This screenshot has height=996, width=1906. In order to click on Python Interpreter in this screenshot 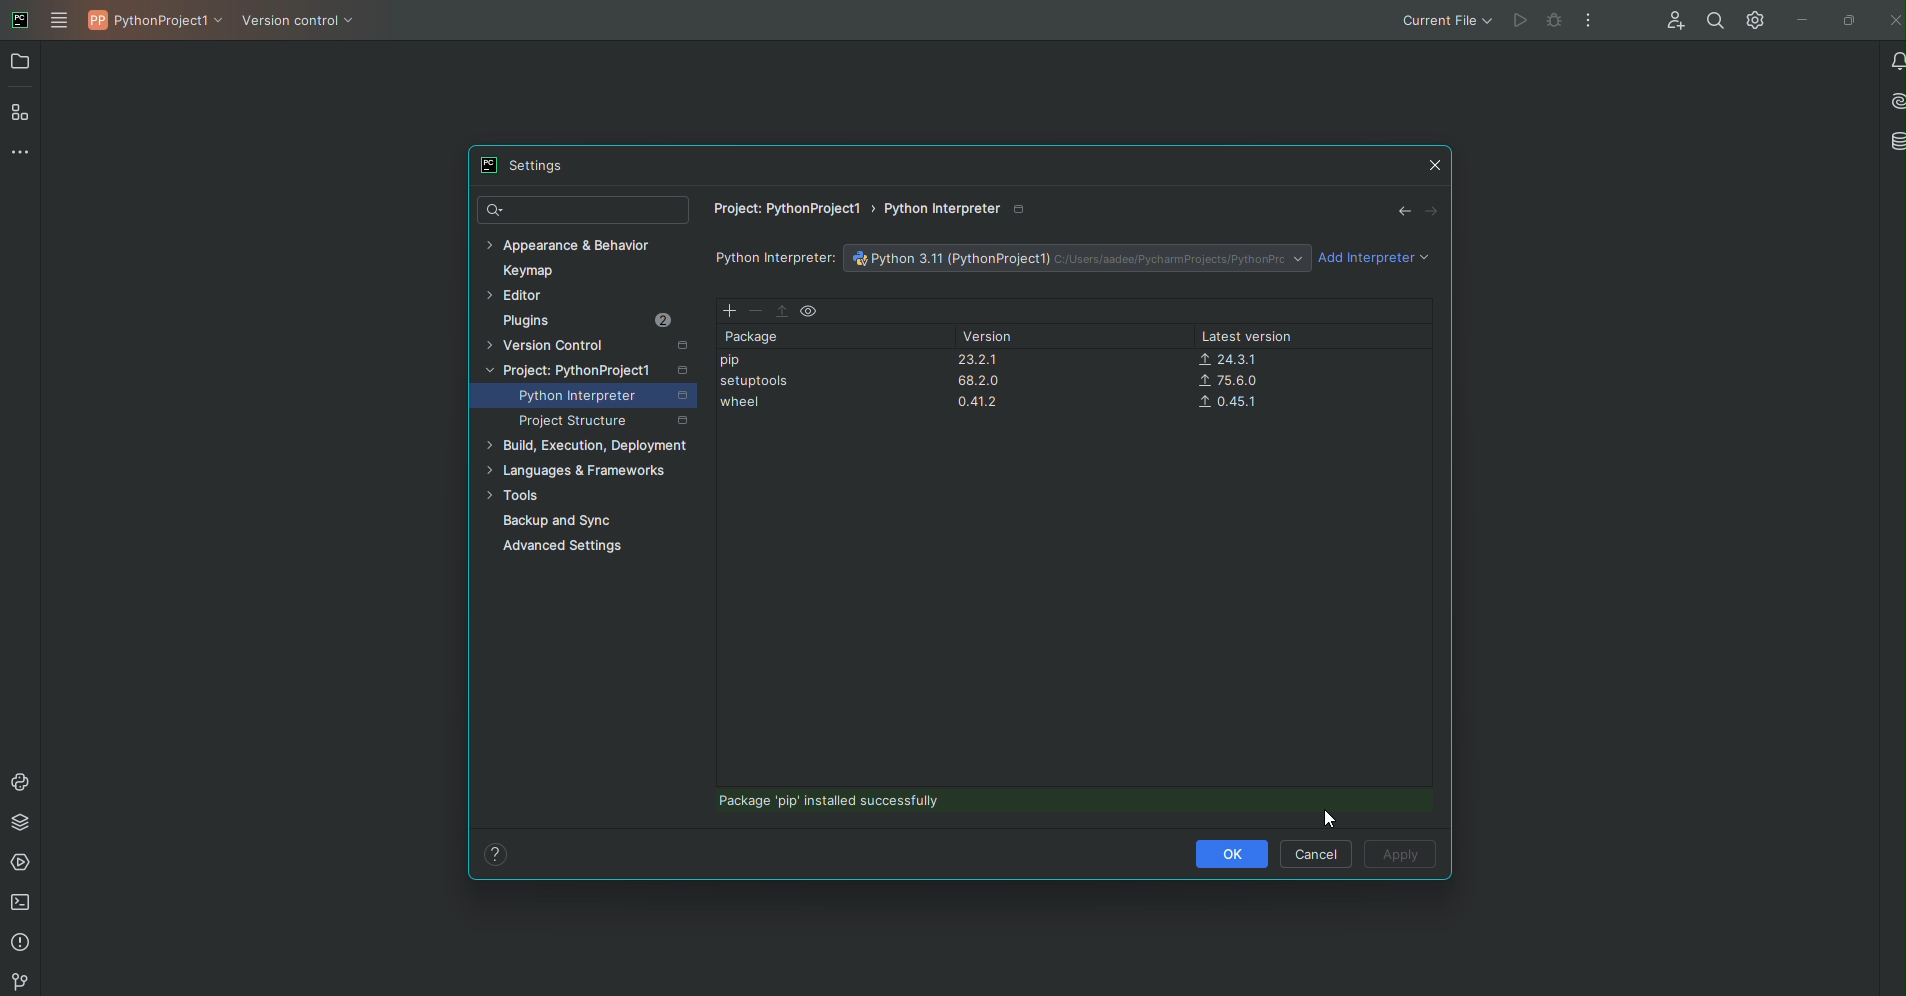, I will do `click(606, 396)`.